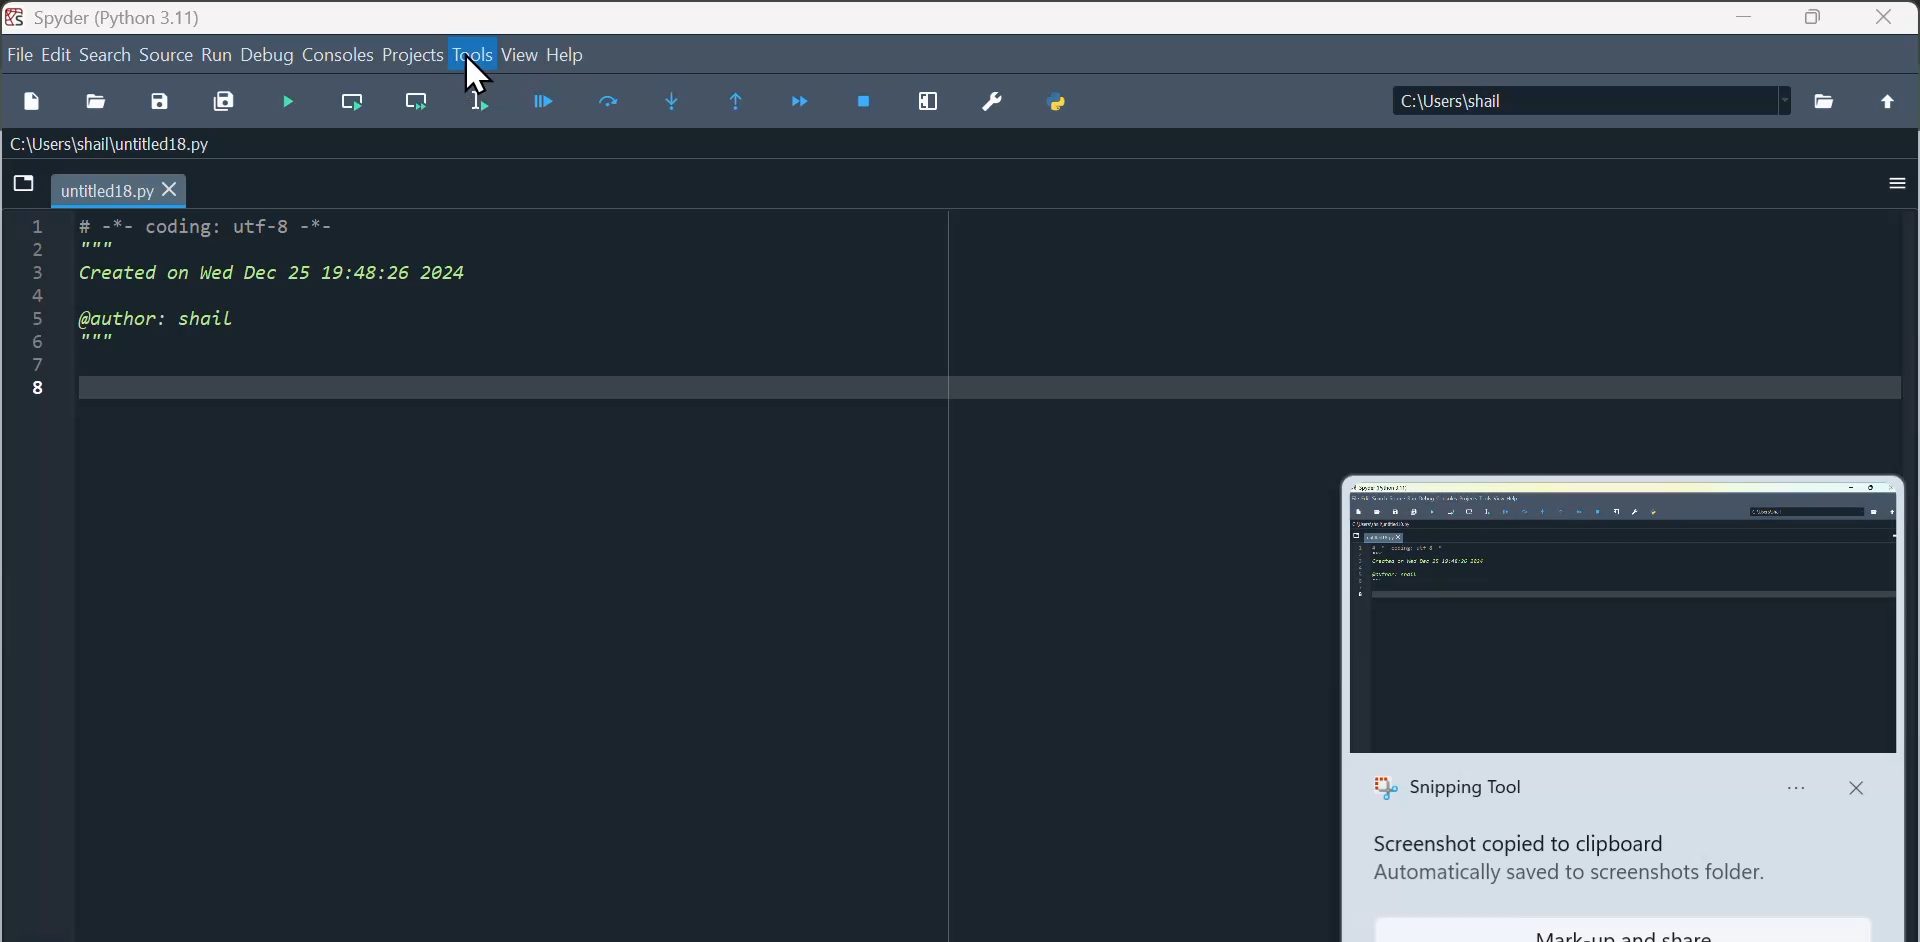 This screenshot has width=1920, height=942. I want to click on spider (python 3.11), so click(101, 15).